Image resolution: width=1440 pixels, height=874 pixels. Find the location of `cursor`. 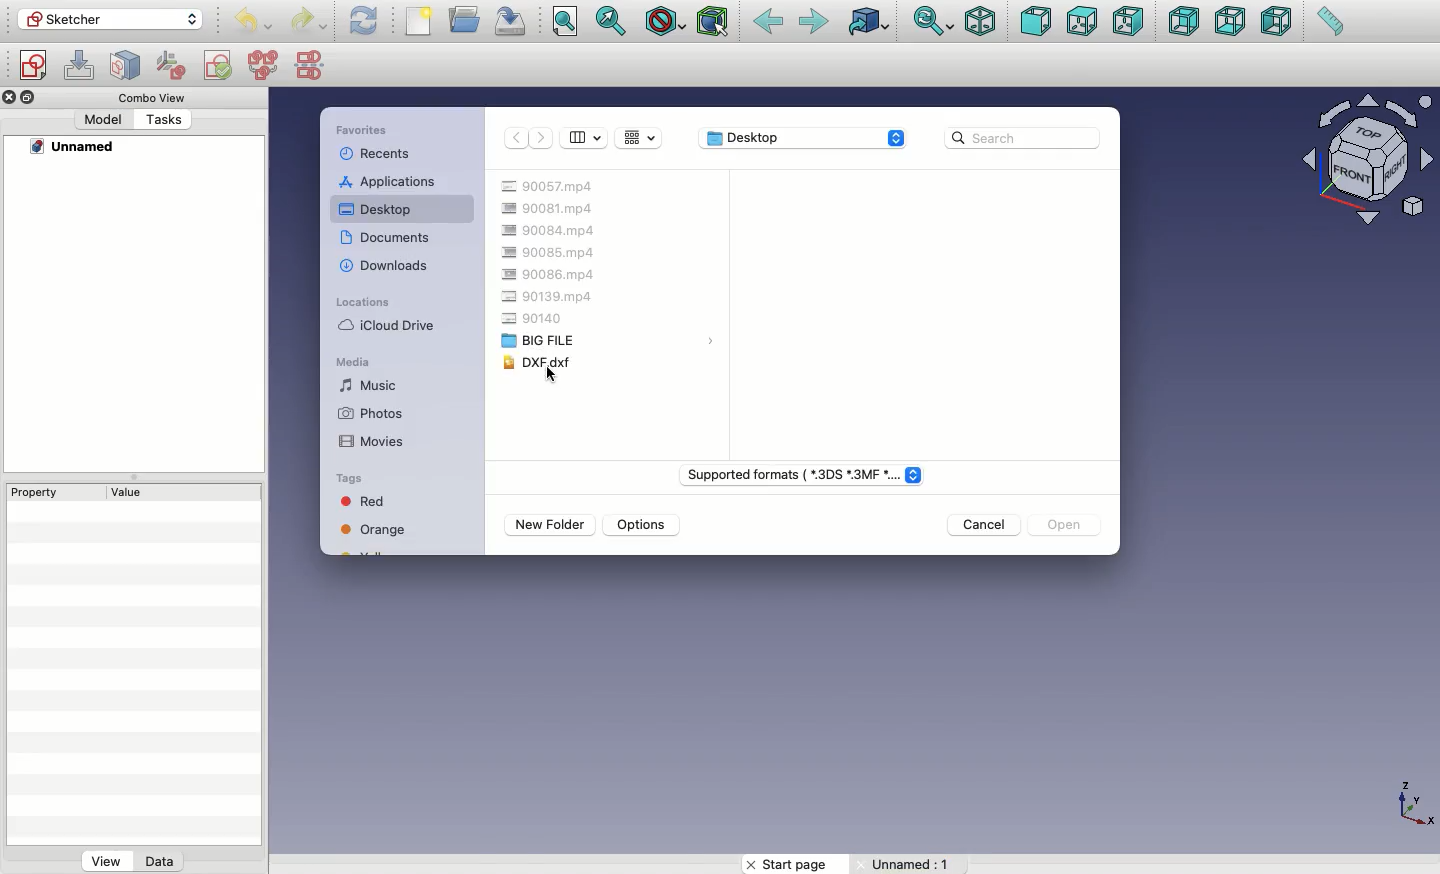

cursor is located at coordinates (554, 375).